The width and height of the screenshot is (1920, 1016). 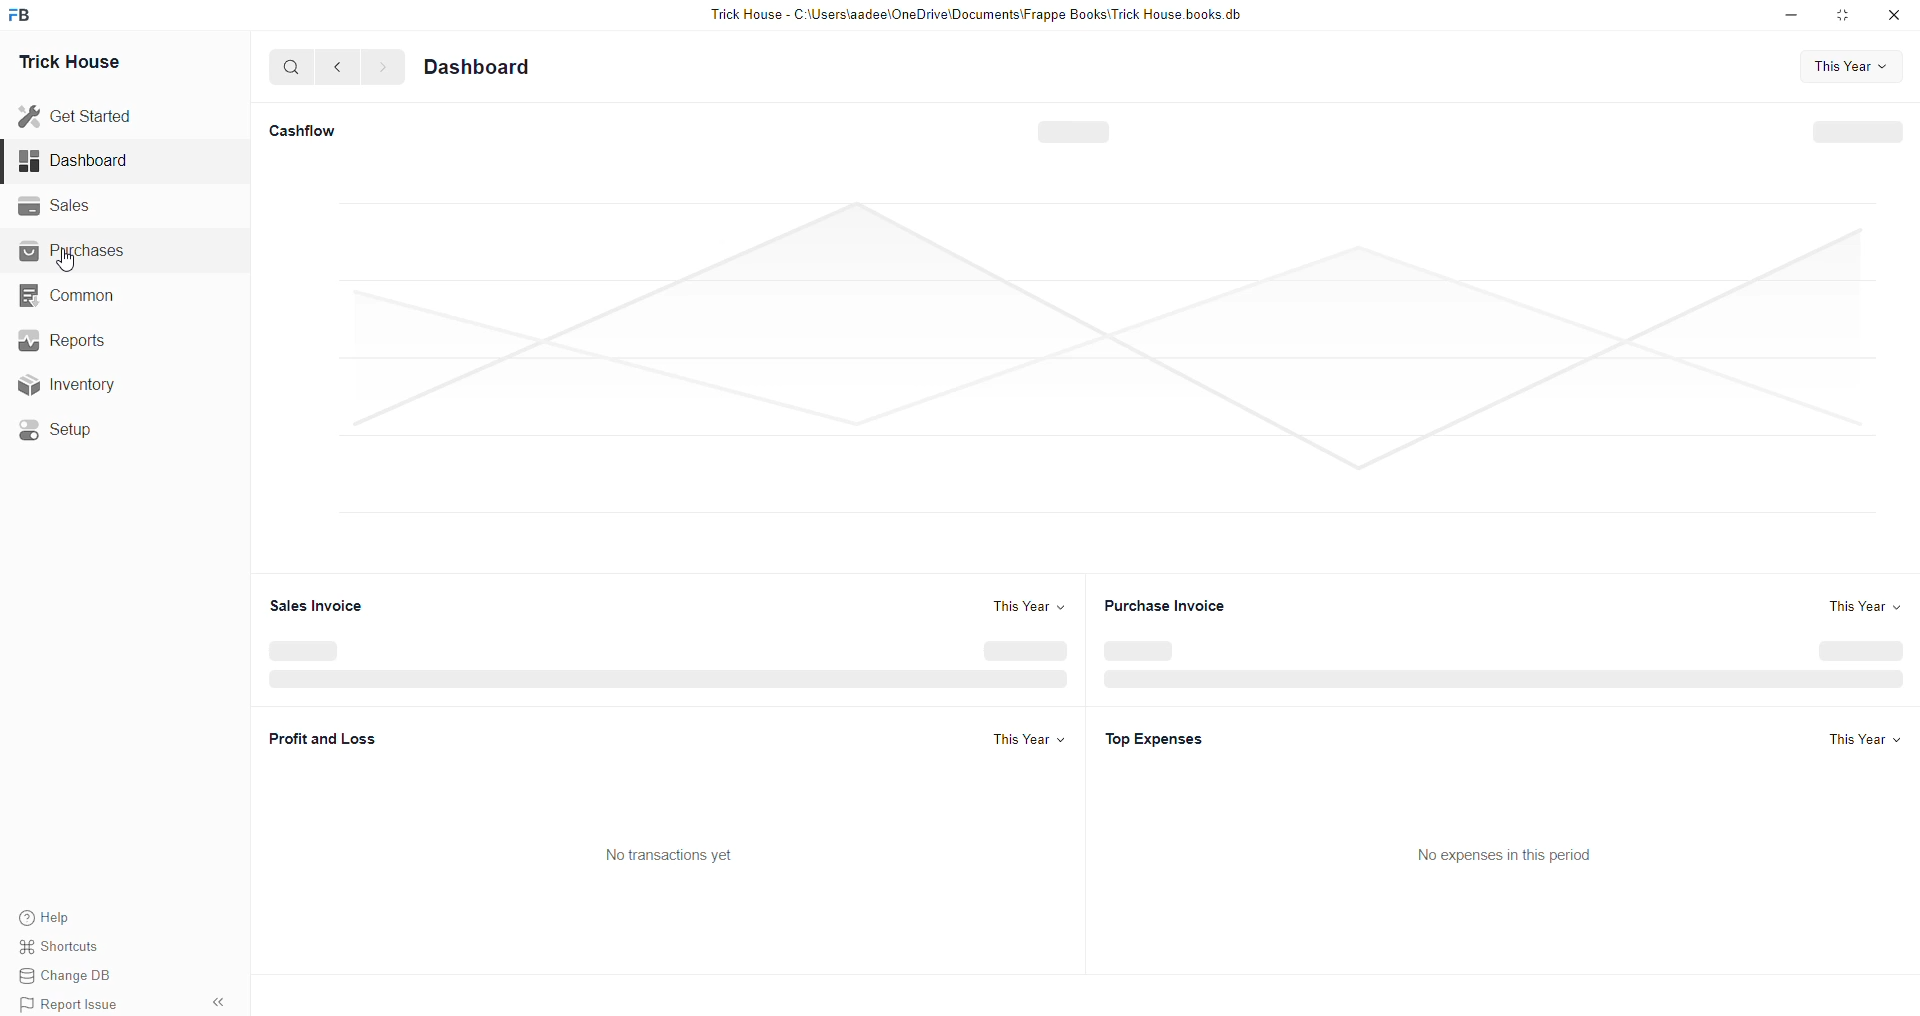 I want to click on Purchase Invoice, so click(x=1173, y=605).